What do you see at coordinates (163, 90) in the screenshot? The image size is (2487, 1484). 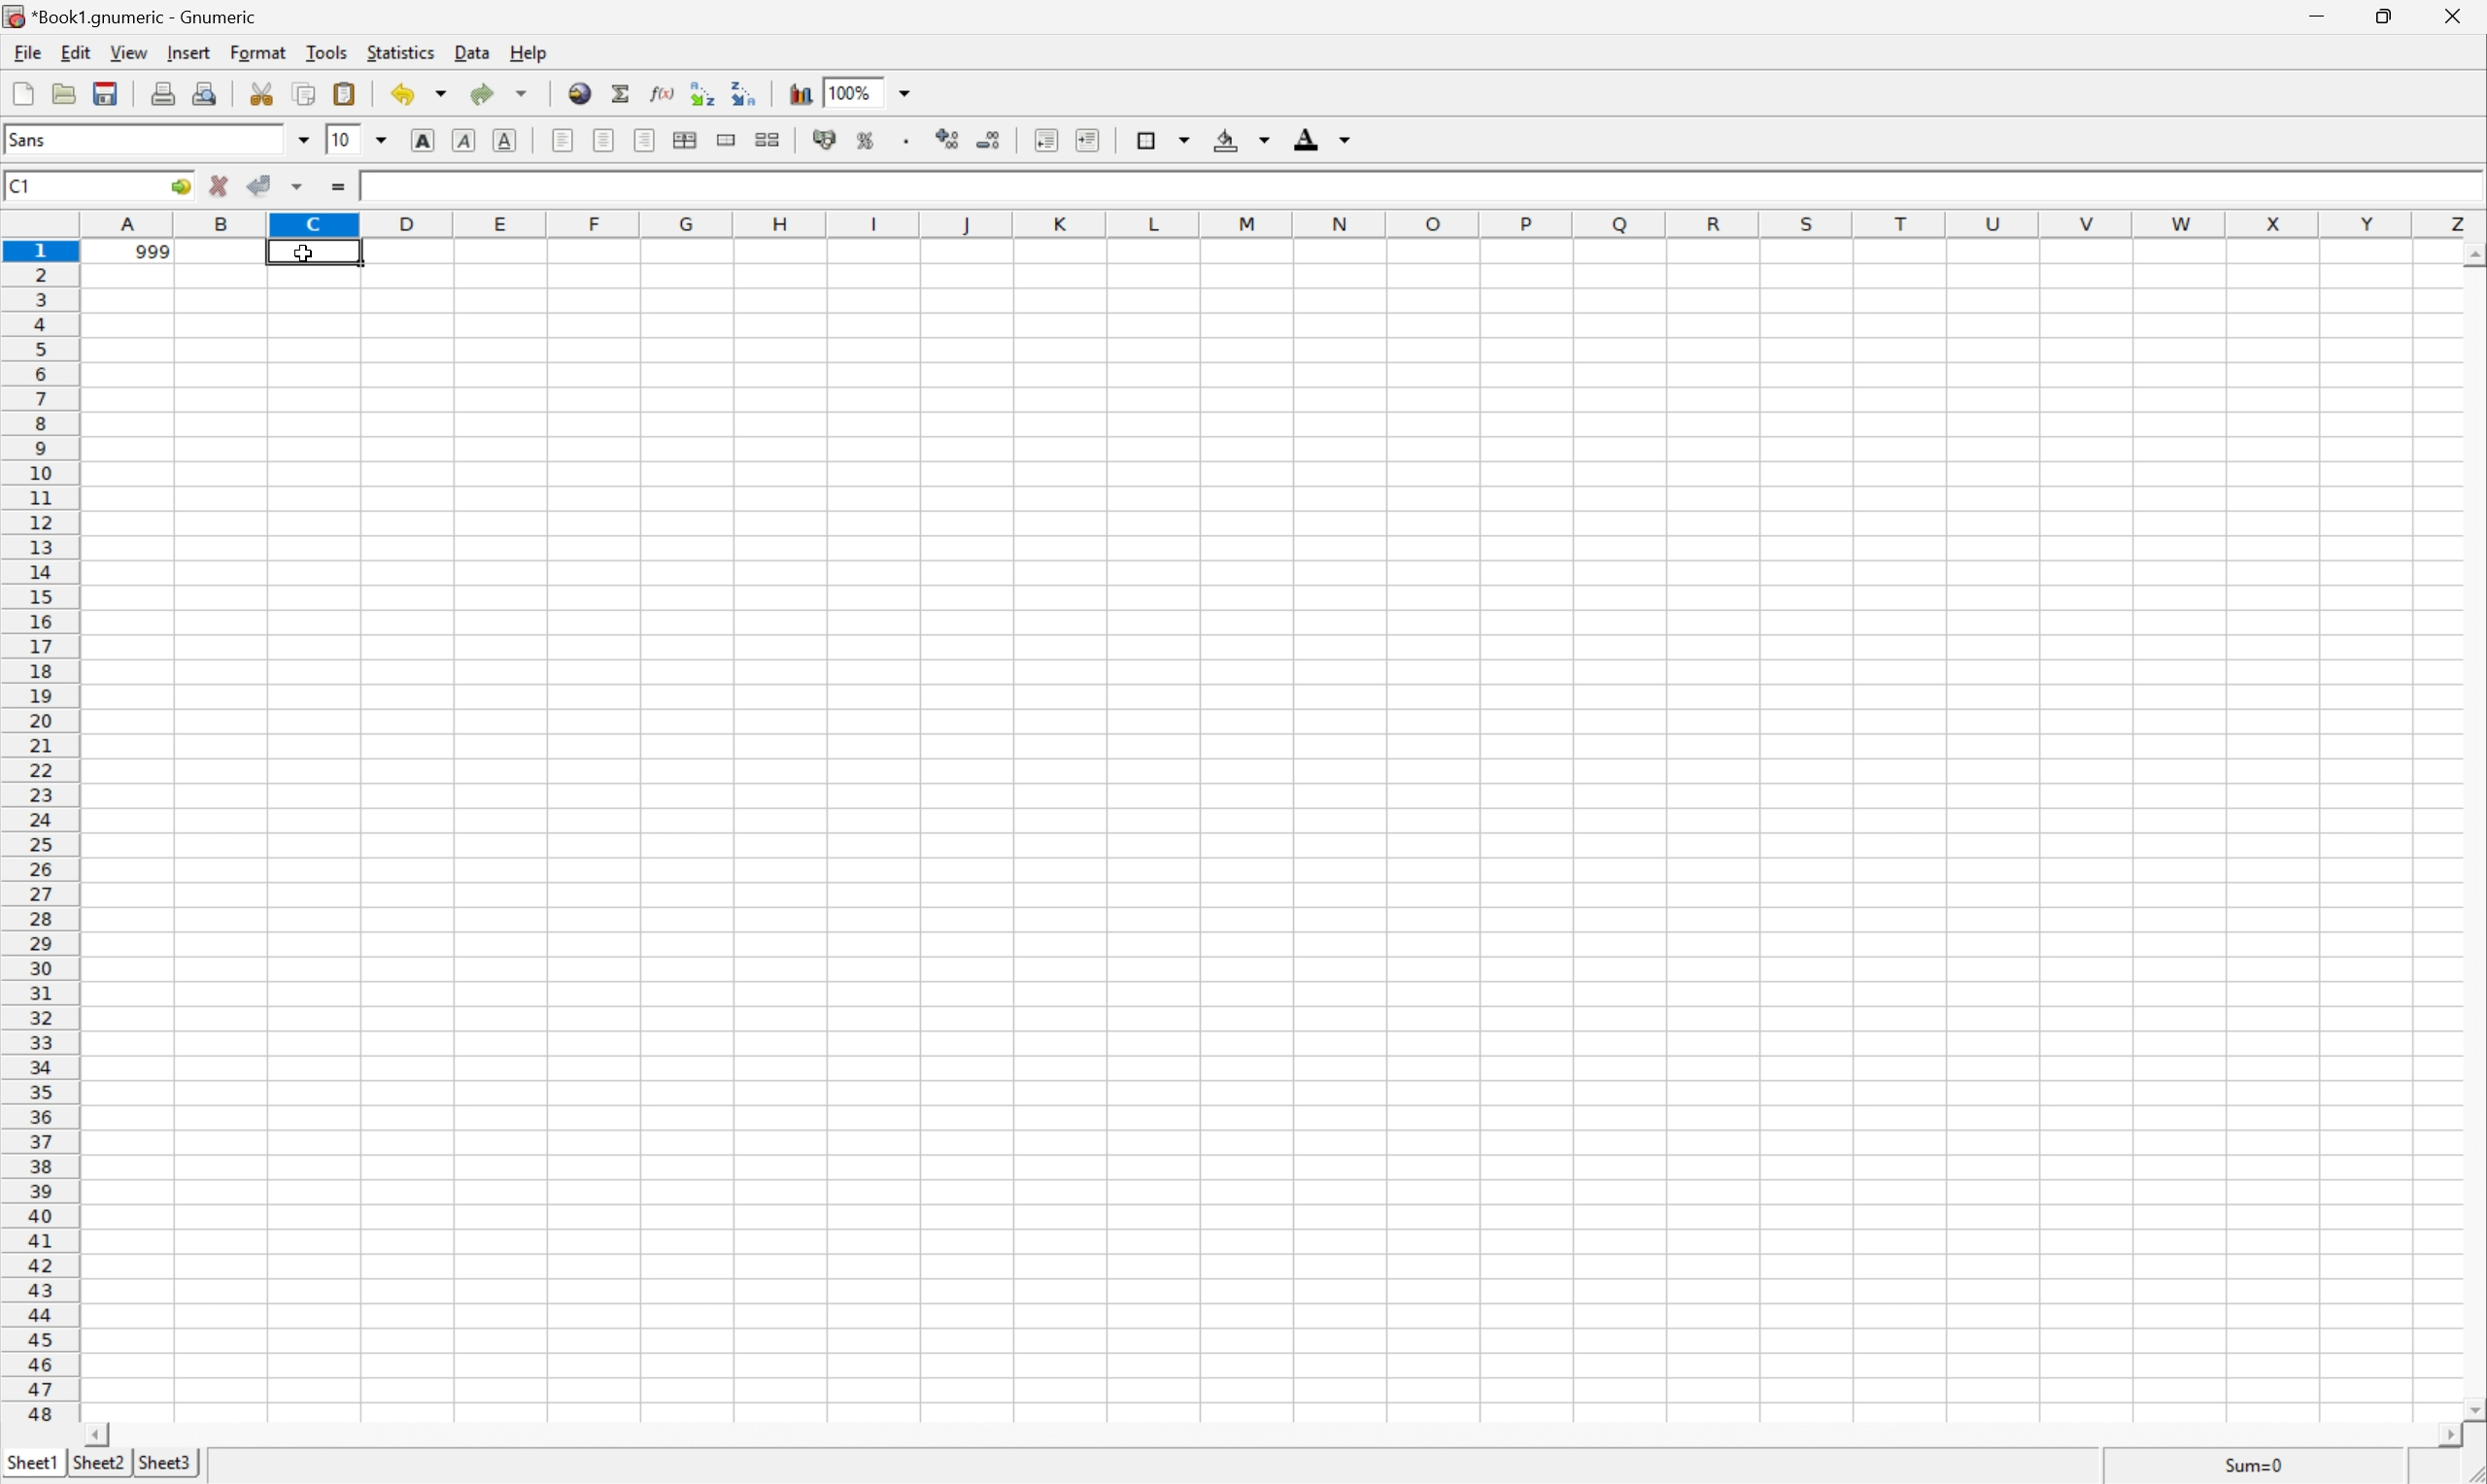 I see `print current file` at bounding box center [163, 90].